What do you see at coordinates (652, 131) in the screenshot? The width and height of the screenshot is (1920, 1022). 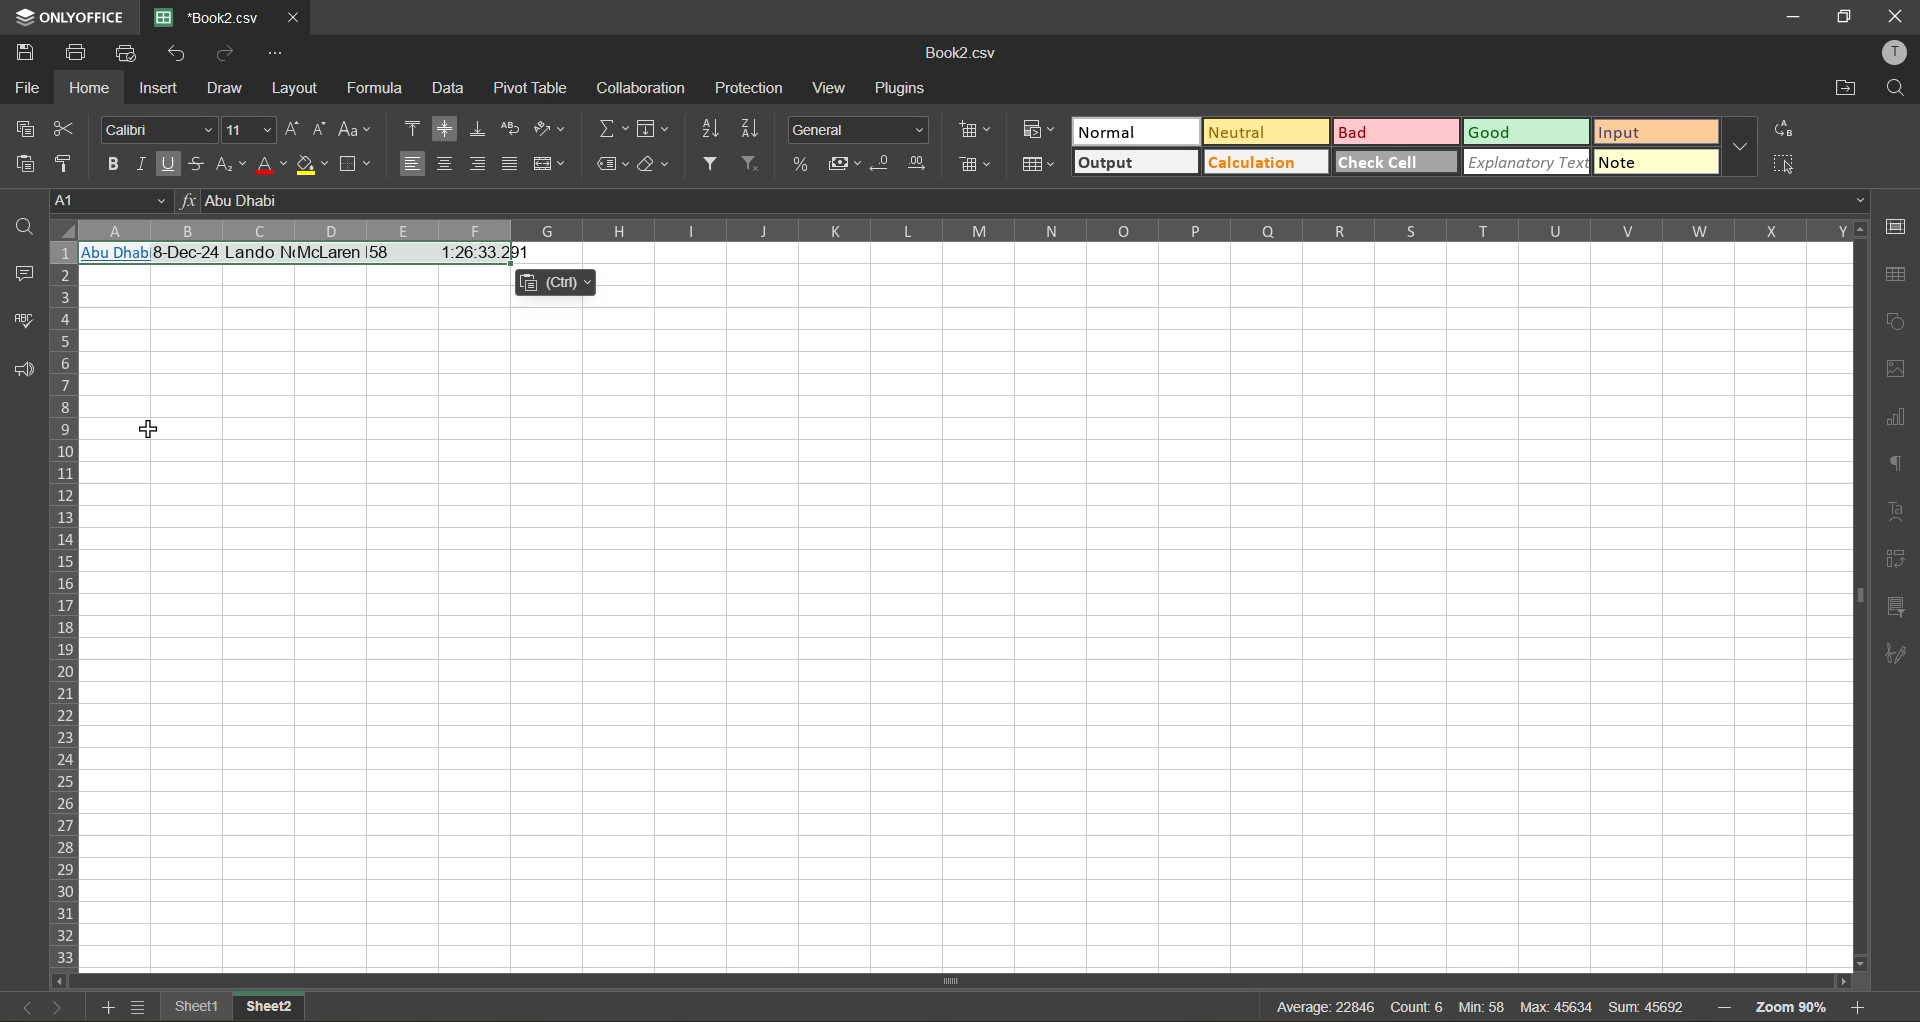 I see `field` at bounding box center [652, 131].